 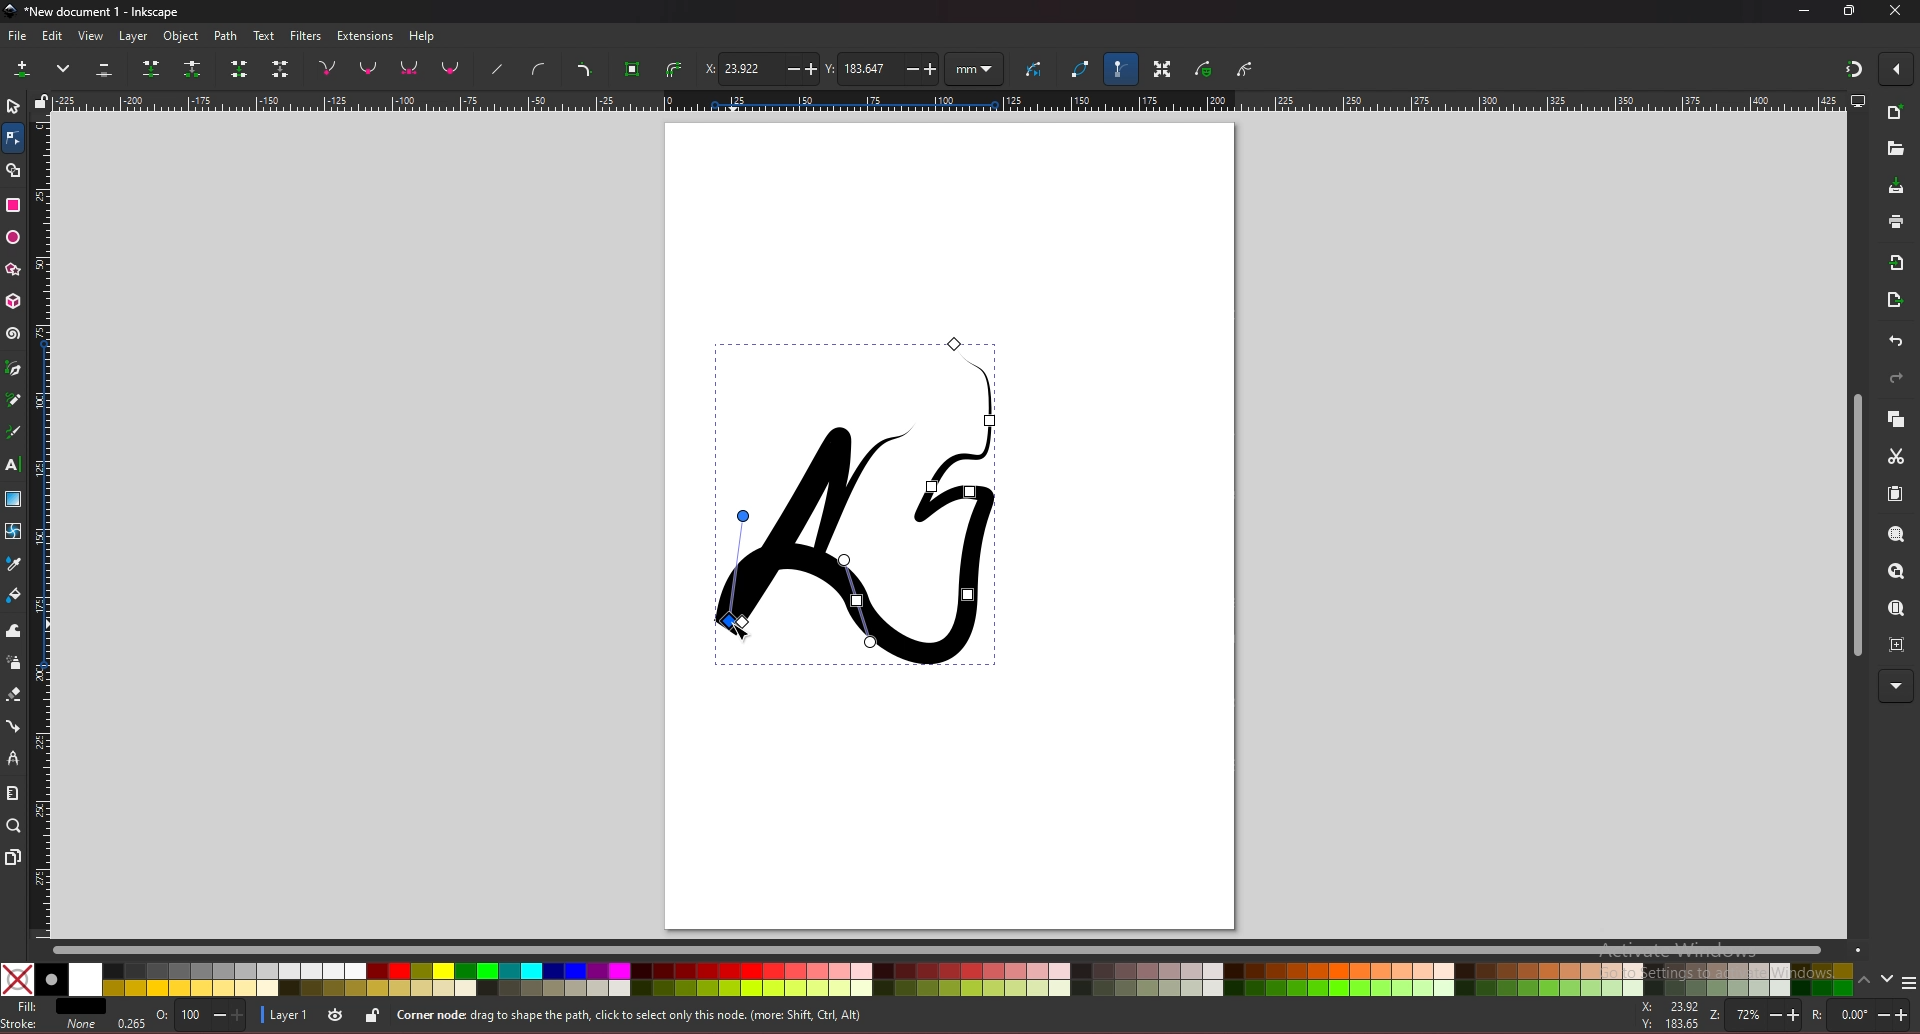 What do you see at coordinates (14, 857) in the screenshot?
I see `pages` at bounding box center [14, 857].